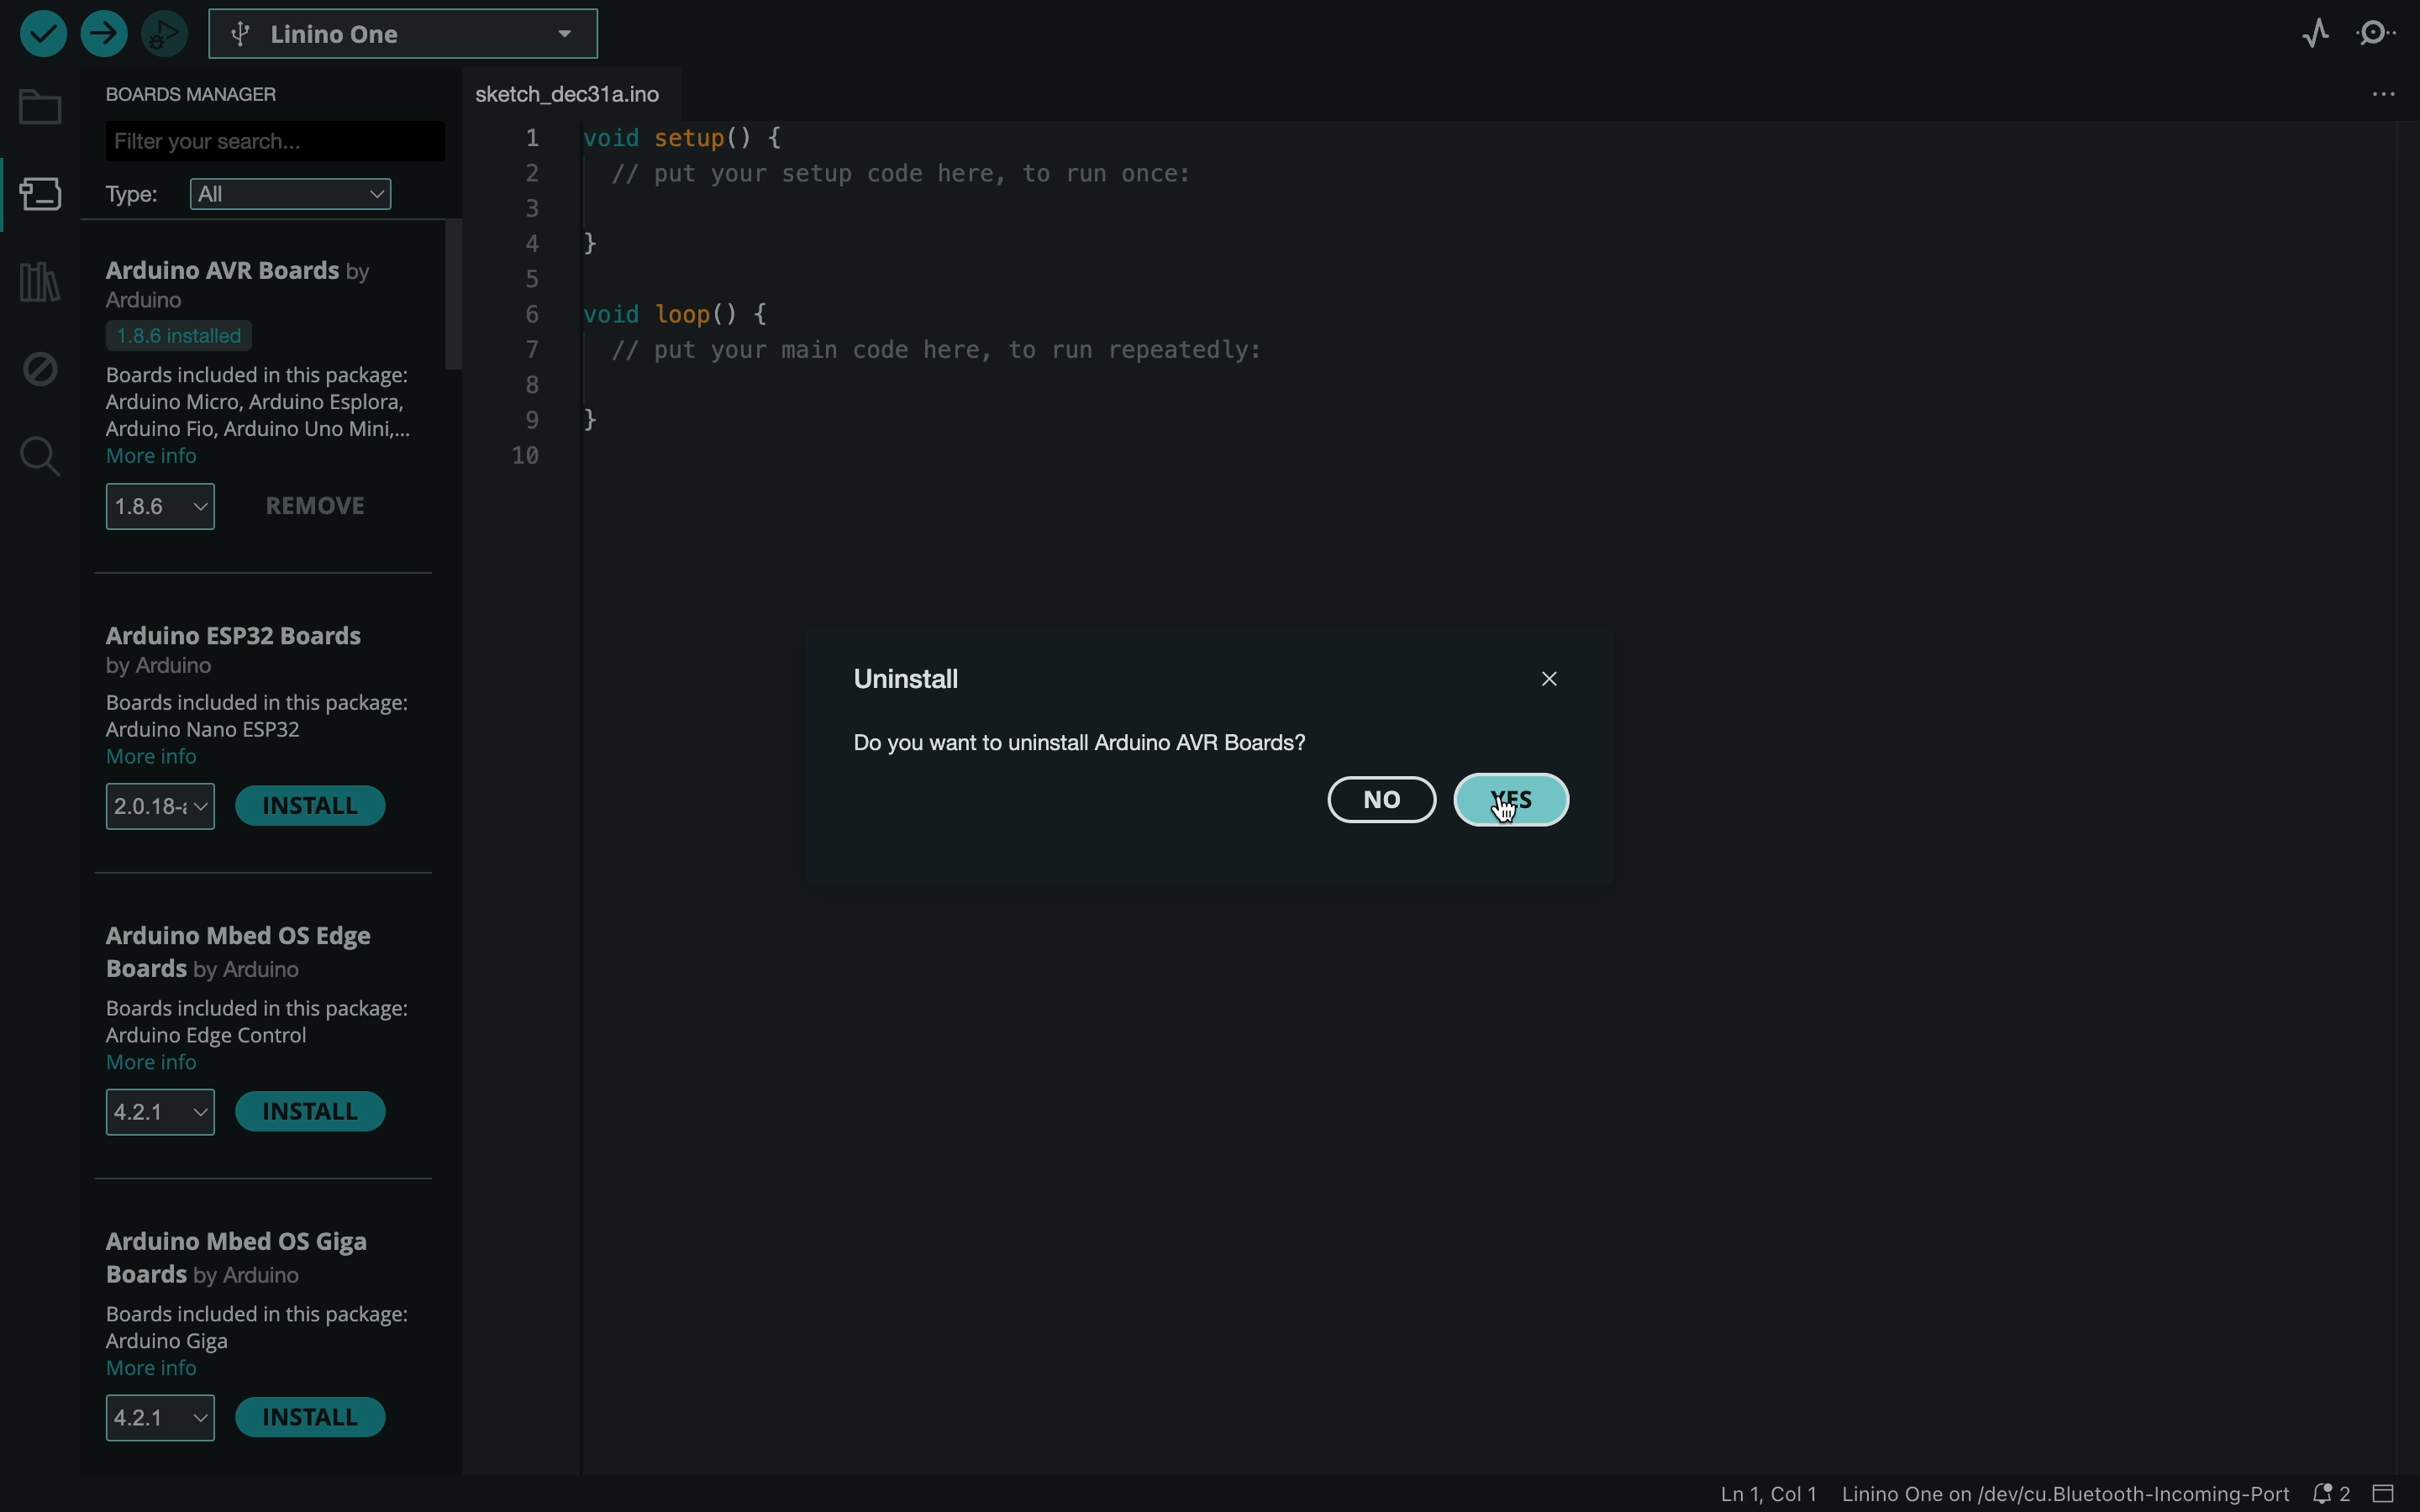  I want to click on arduino ESP32, so click(239, 647).